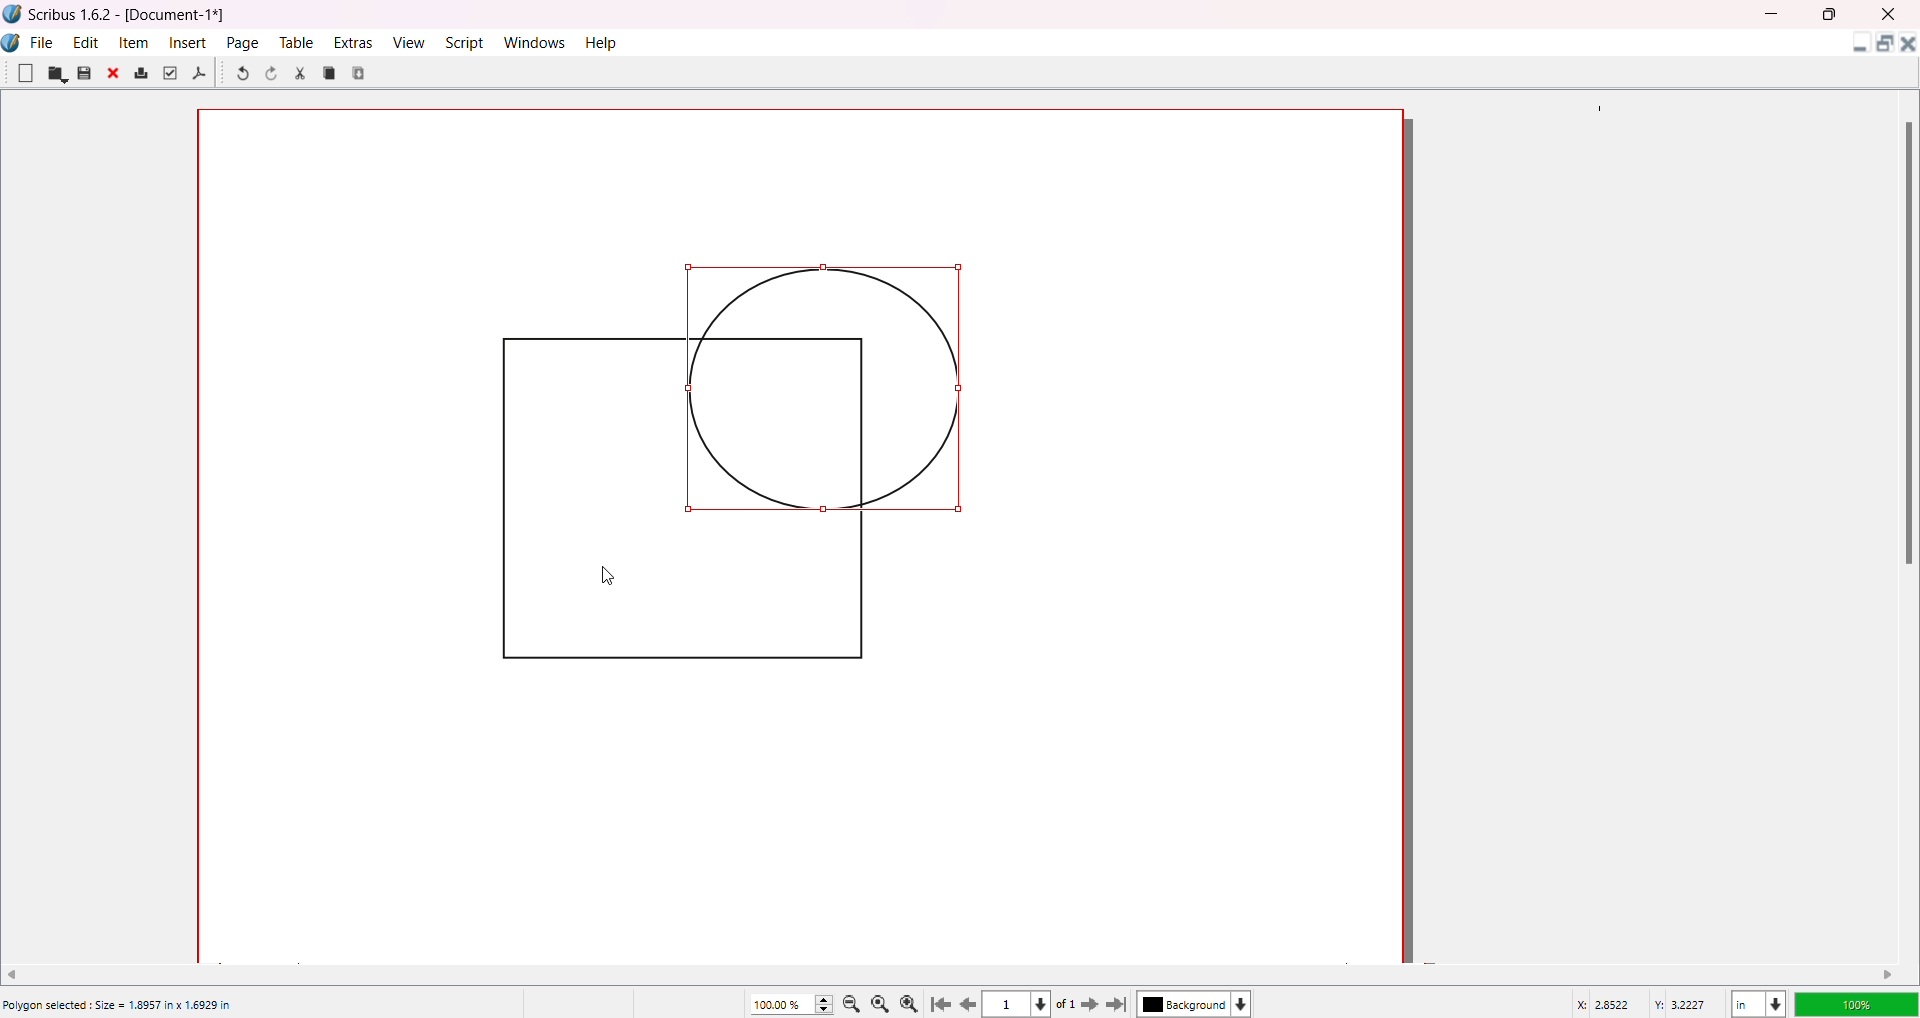  What do you see at coordinates (244, 42) in the screenshot?
I see `Page` at bounding box center [244, 42].